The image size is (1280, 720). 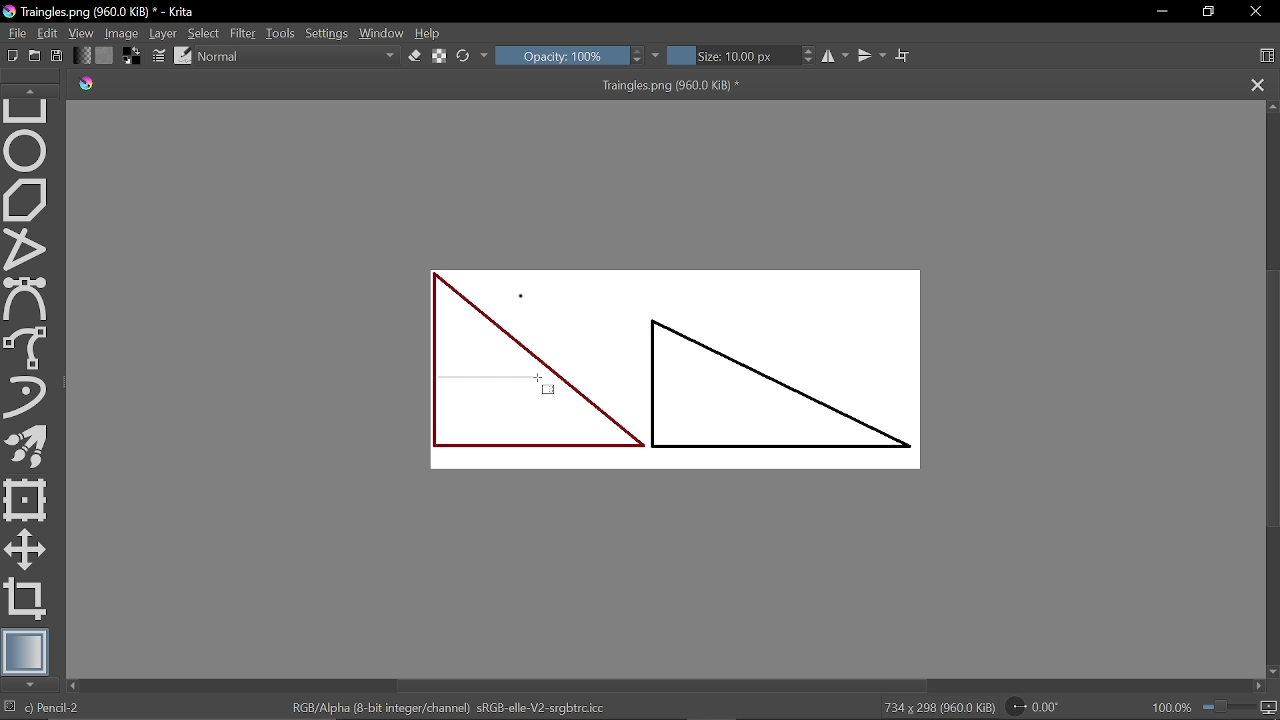 What do you see at coordinates (654, 85) in the screenshot?
I see `Traingles.png (960.0 KiB) *` at bounding box center [654, 85].